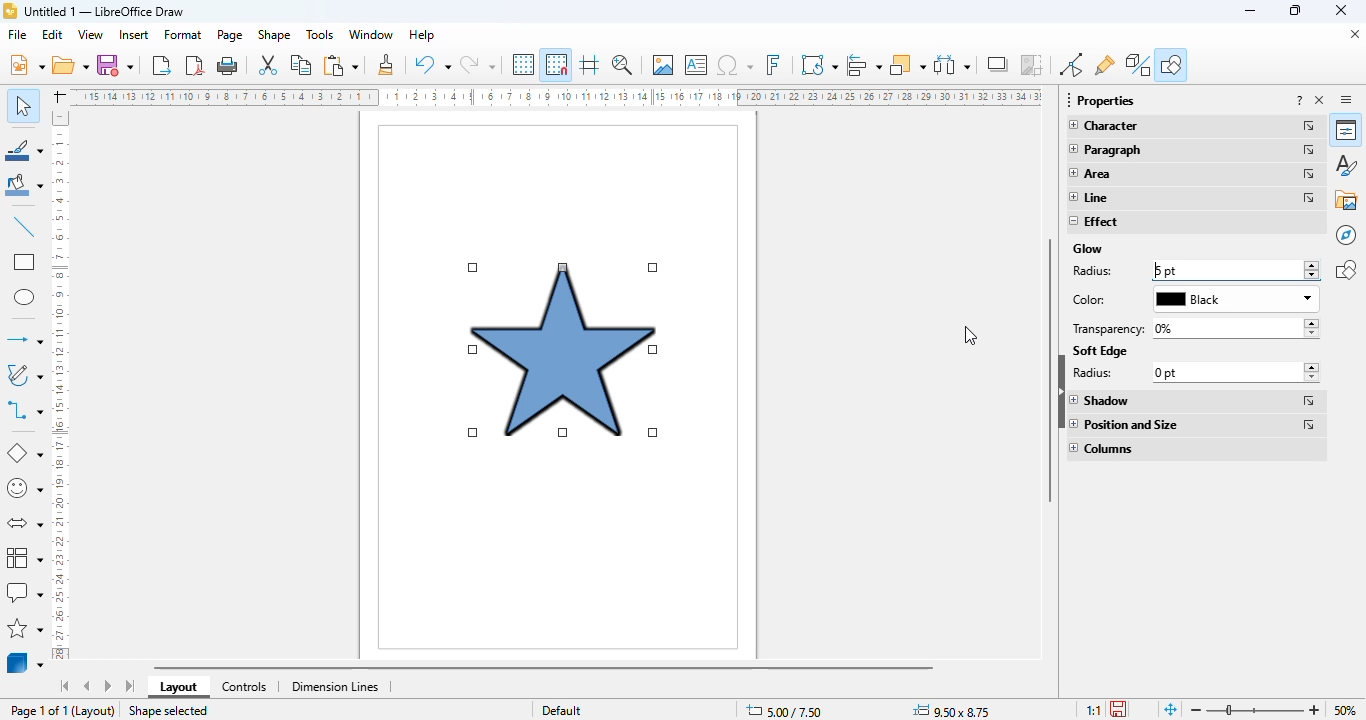  Describe the element at coordinates (1310, 424) in the screenshot. I see `more options` at that location.